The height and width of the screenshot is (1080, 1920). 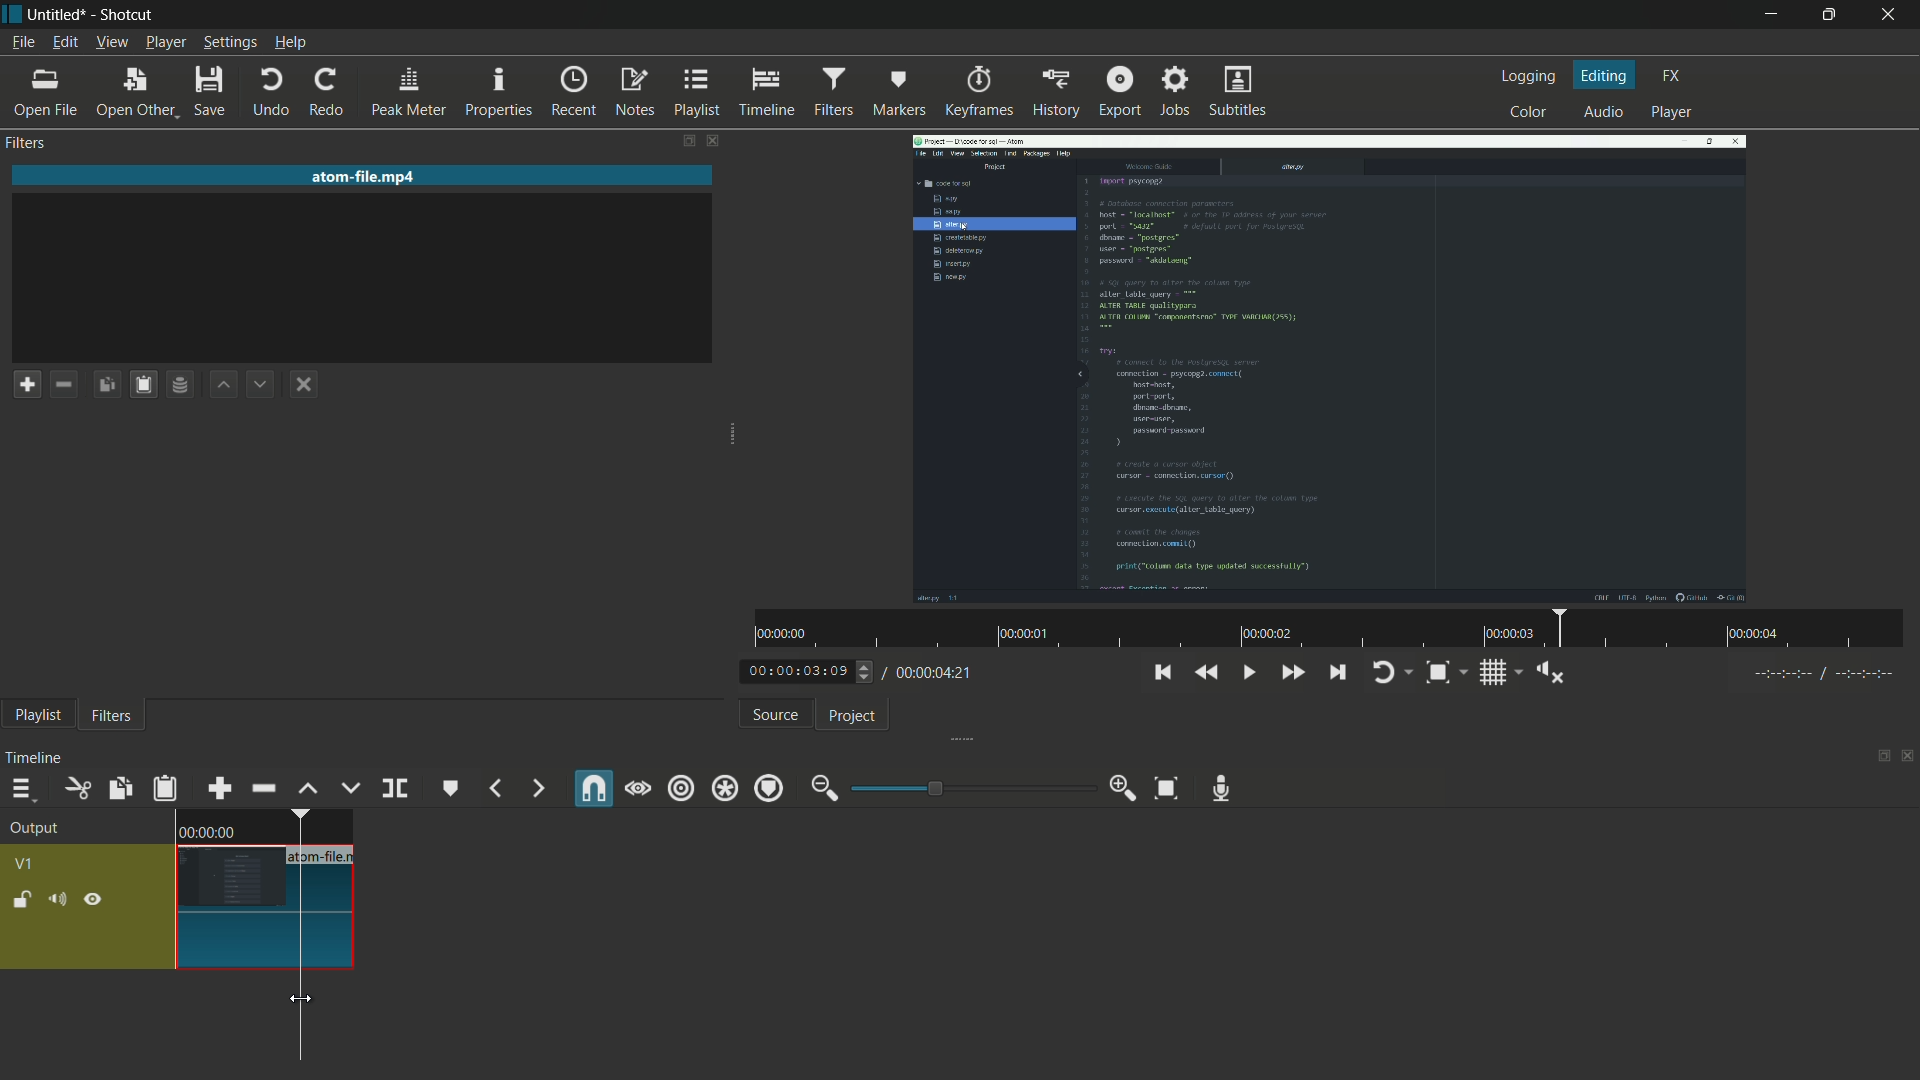 I want to click on deselect the filter, so click(x=304, y=386).